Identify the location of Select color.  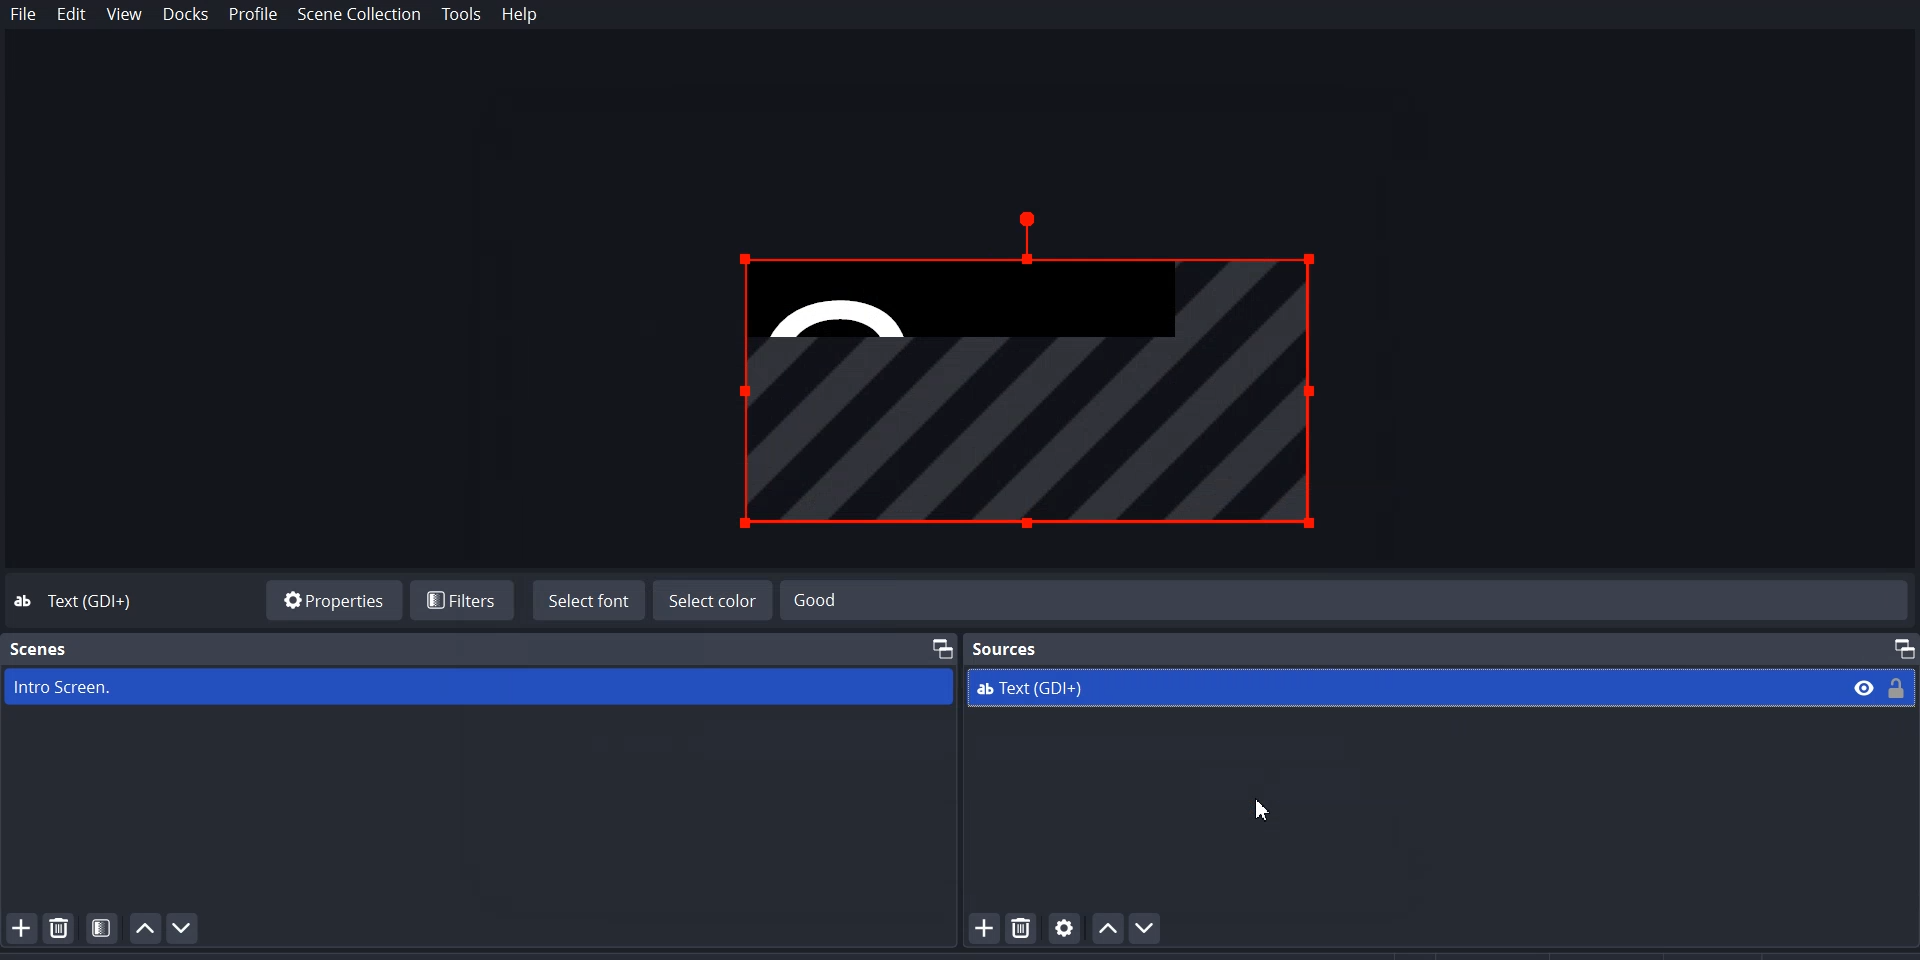
(712, 601).